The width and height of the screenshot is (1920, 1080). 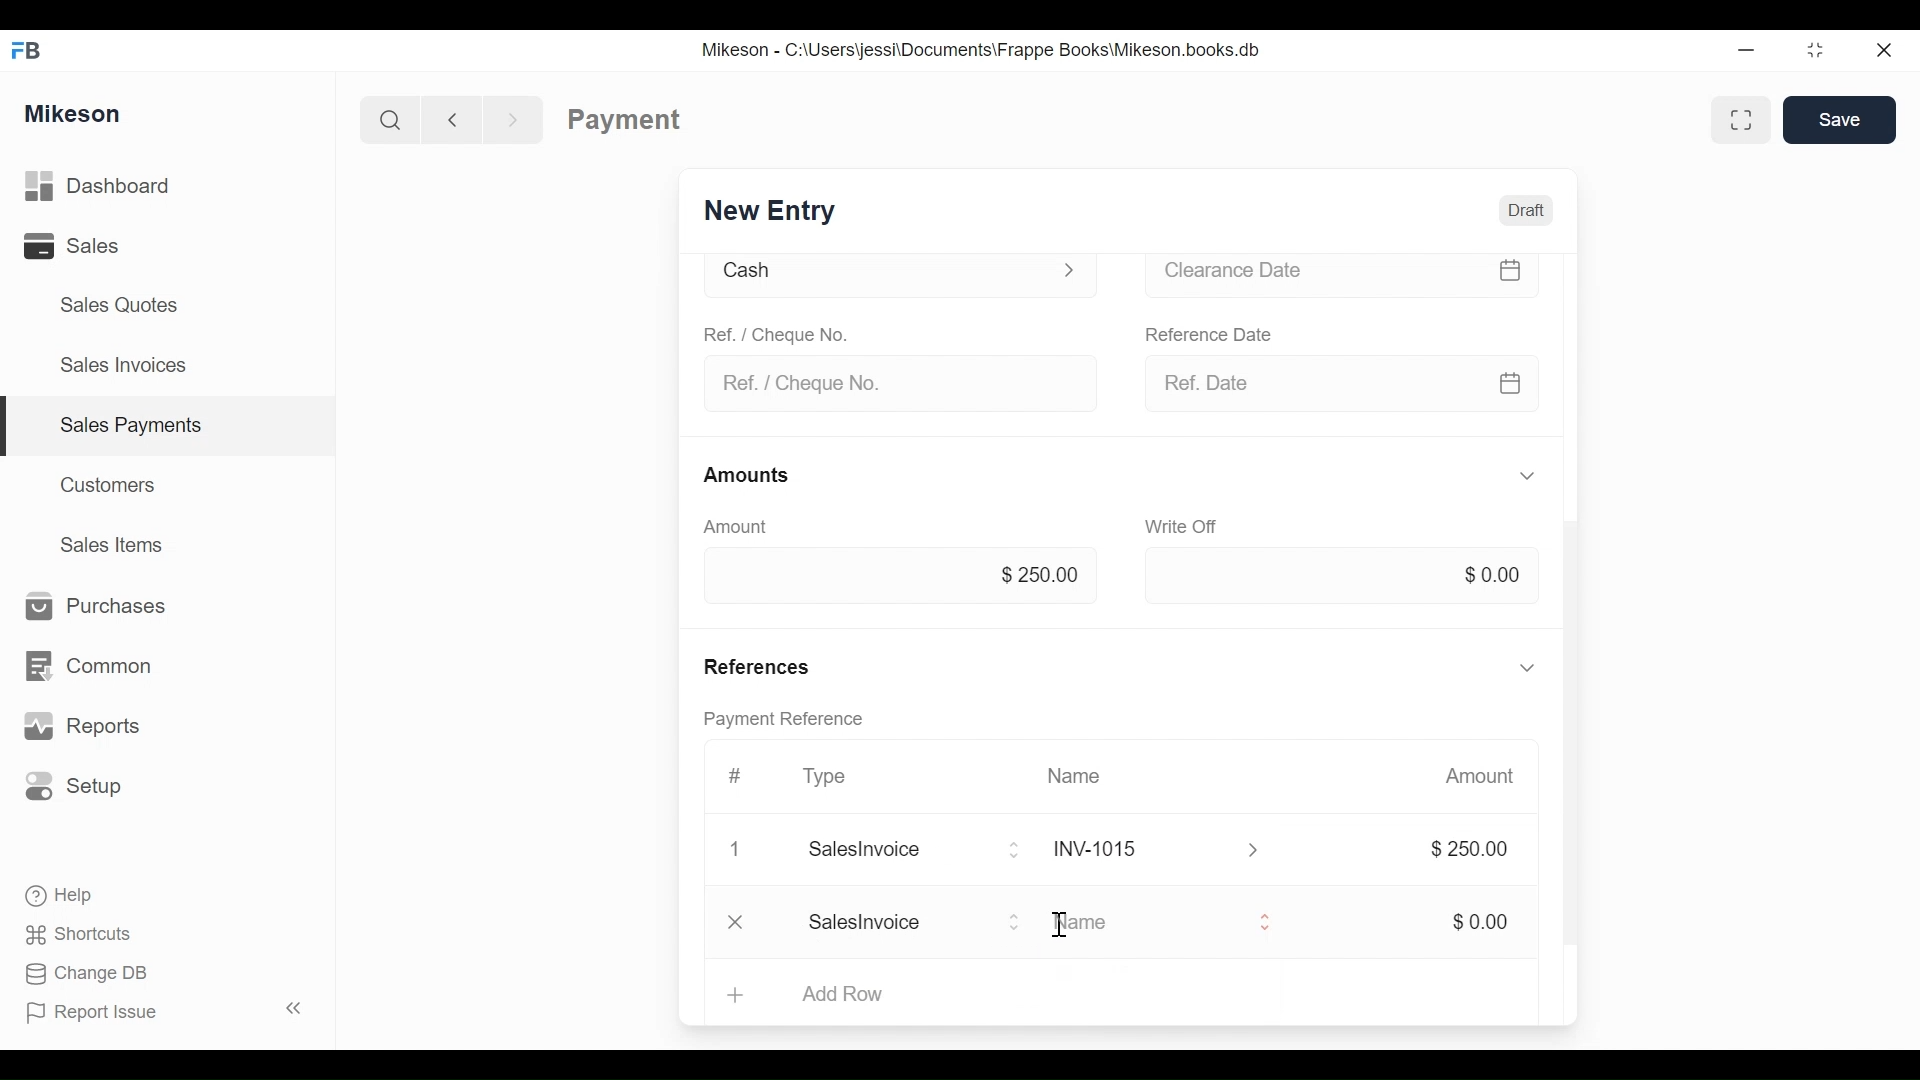 I want to click on Help, so click(x=74, y=895).